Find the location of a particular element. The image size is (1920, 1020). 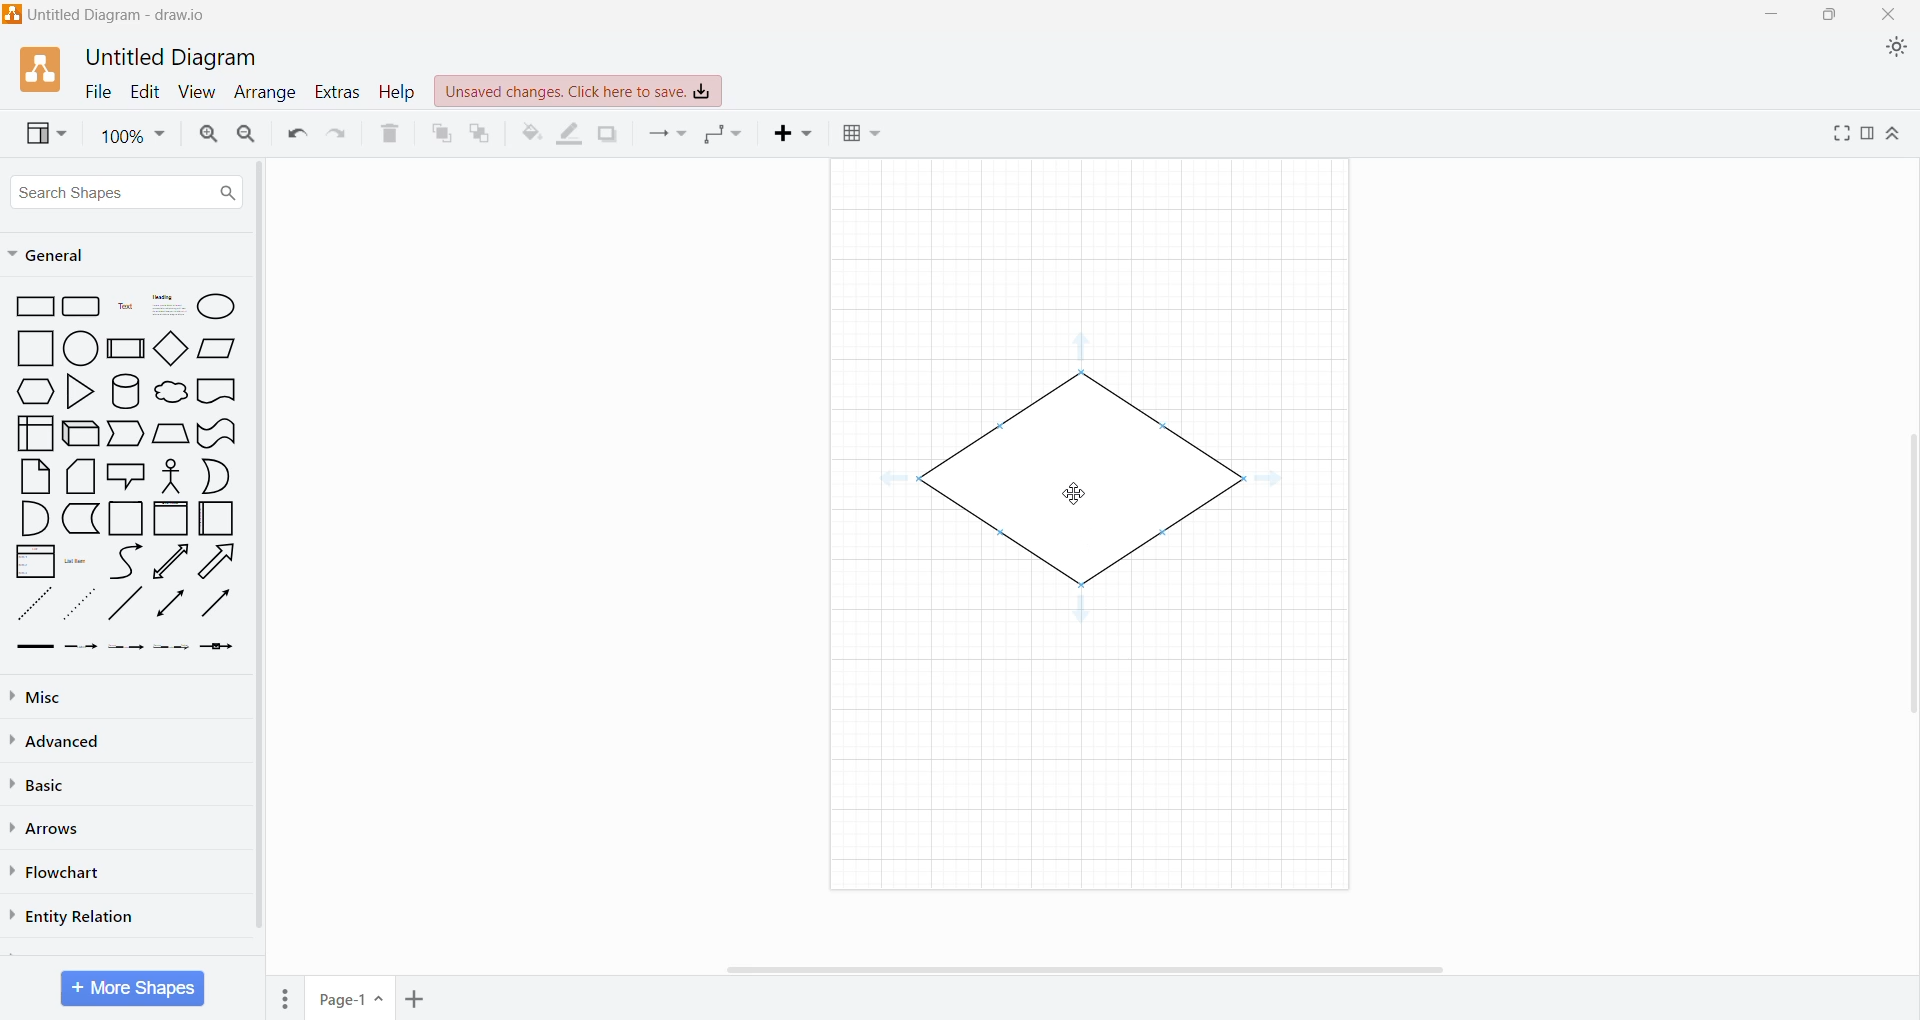

Shadow is located at coordinates (610, 133).